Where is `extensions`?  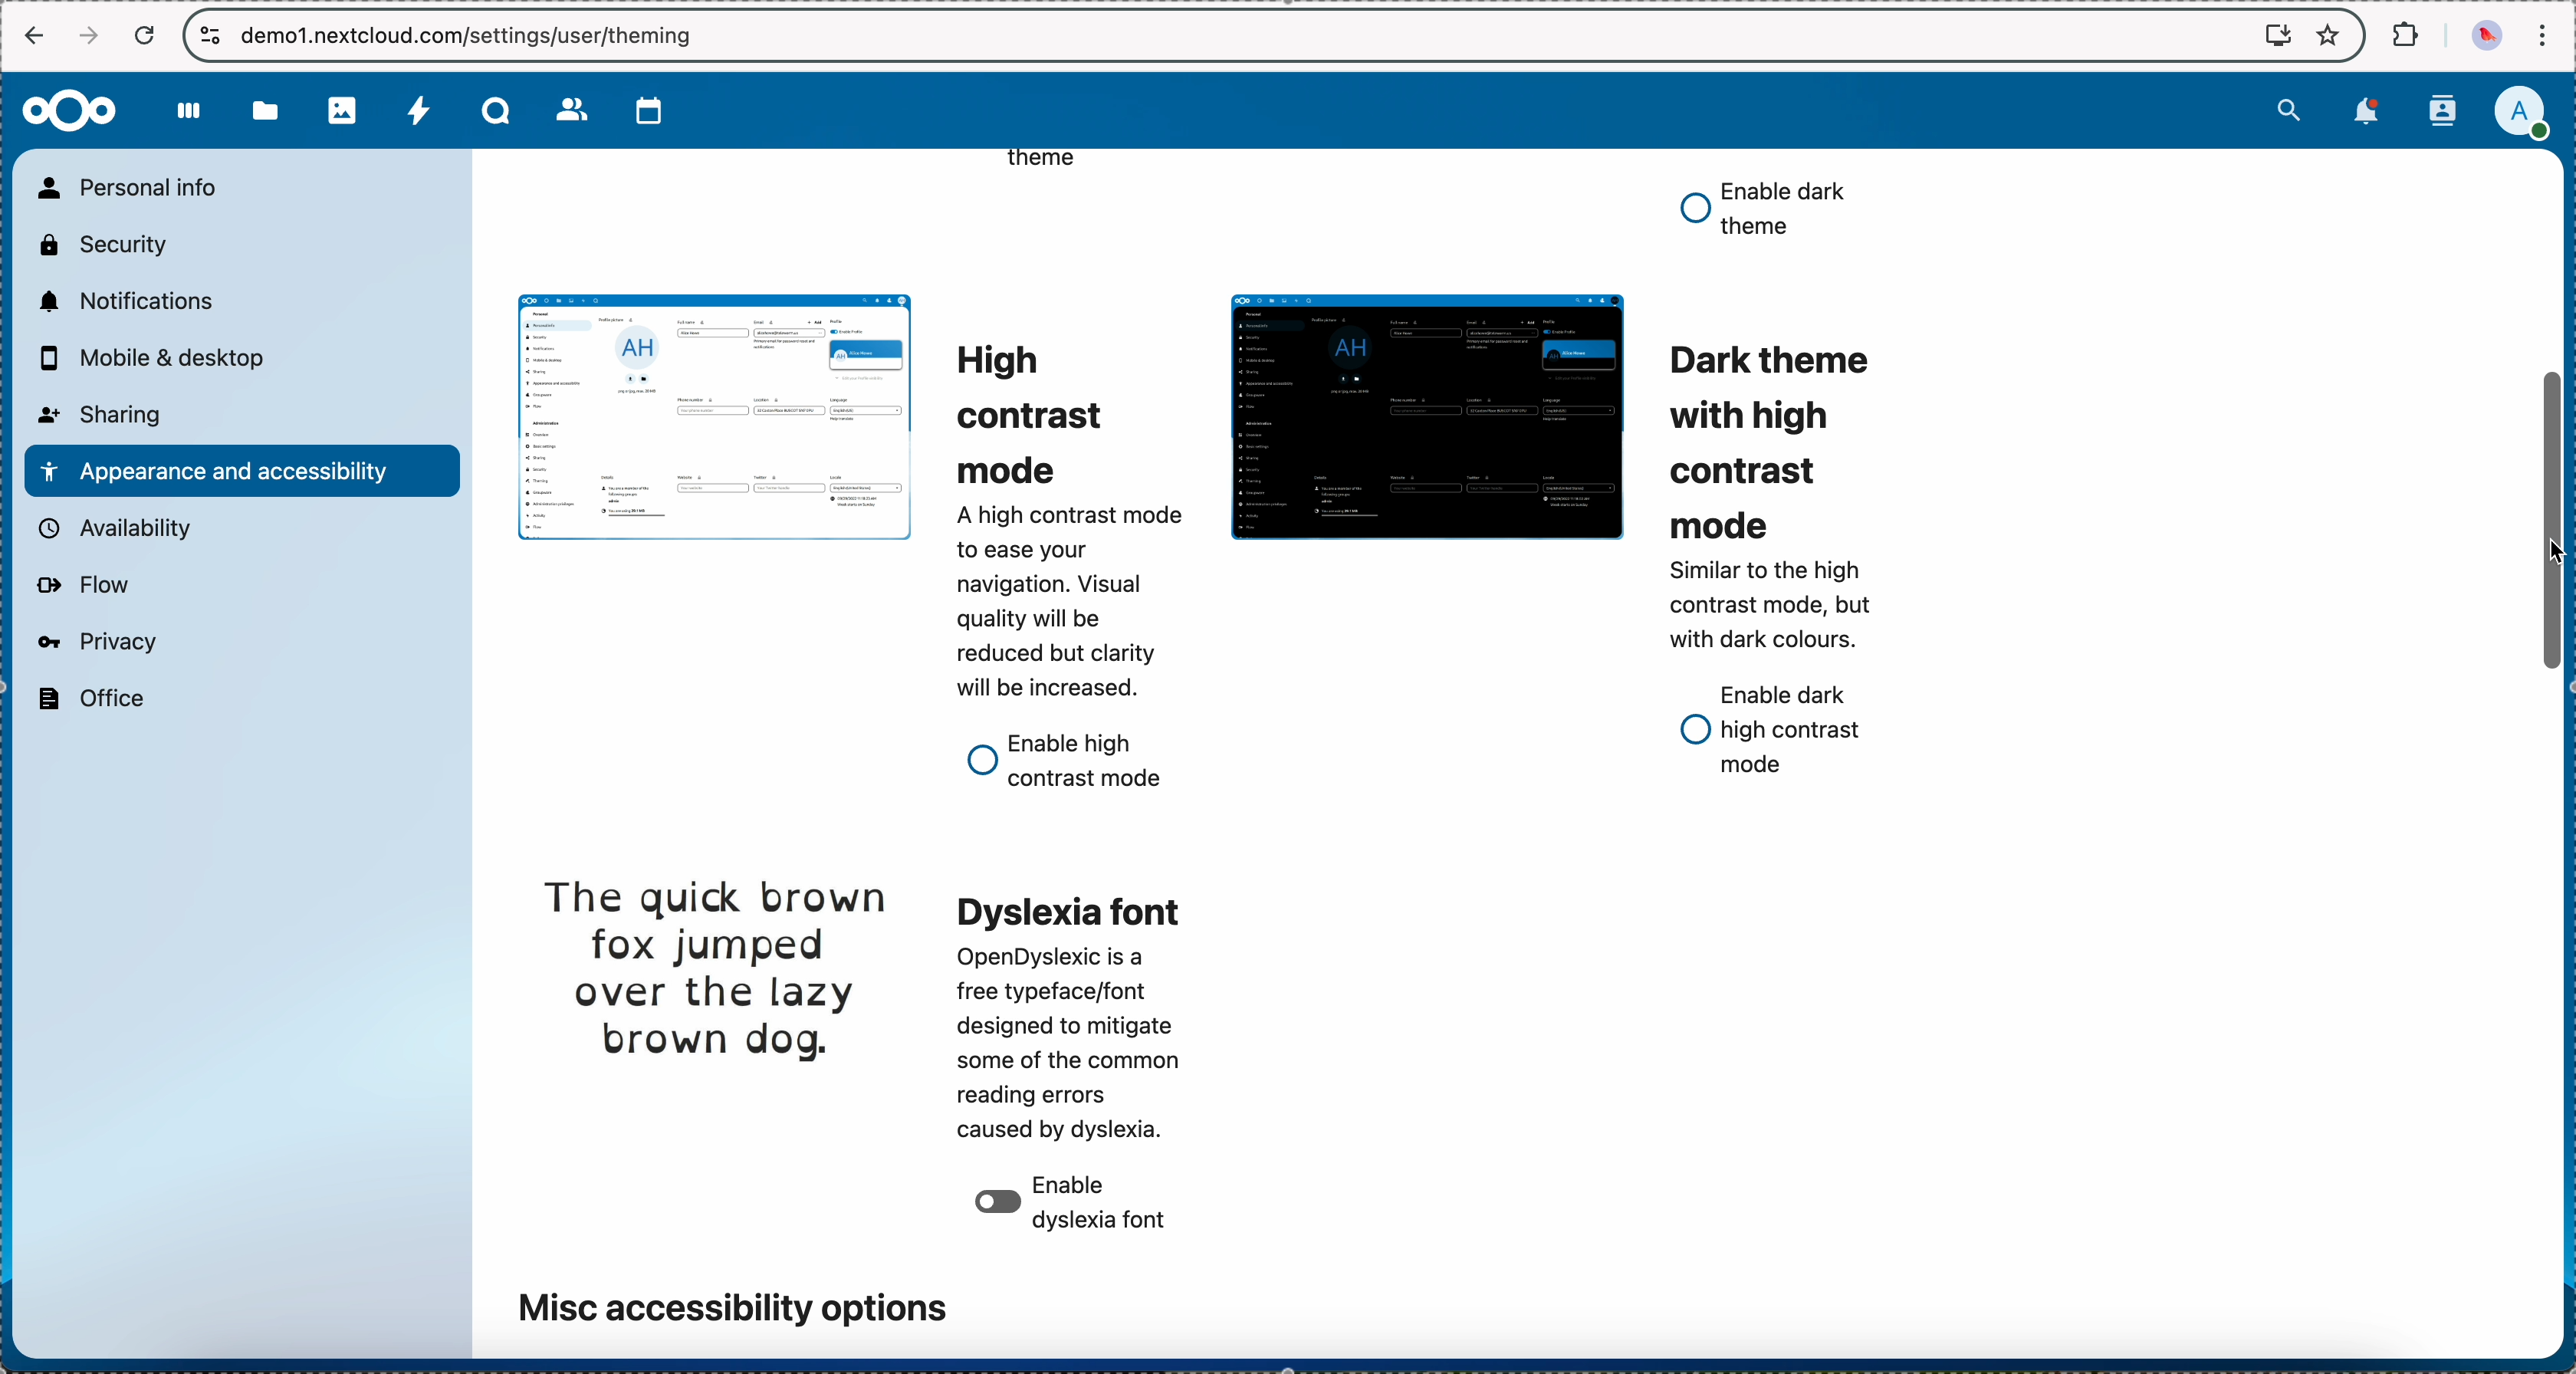
extensions is located at coordinates (2402, 35).